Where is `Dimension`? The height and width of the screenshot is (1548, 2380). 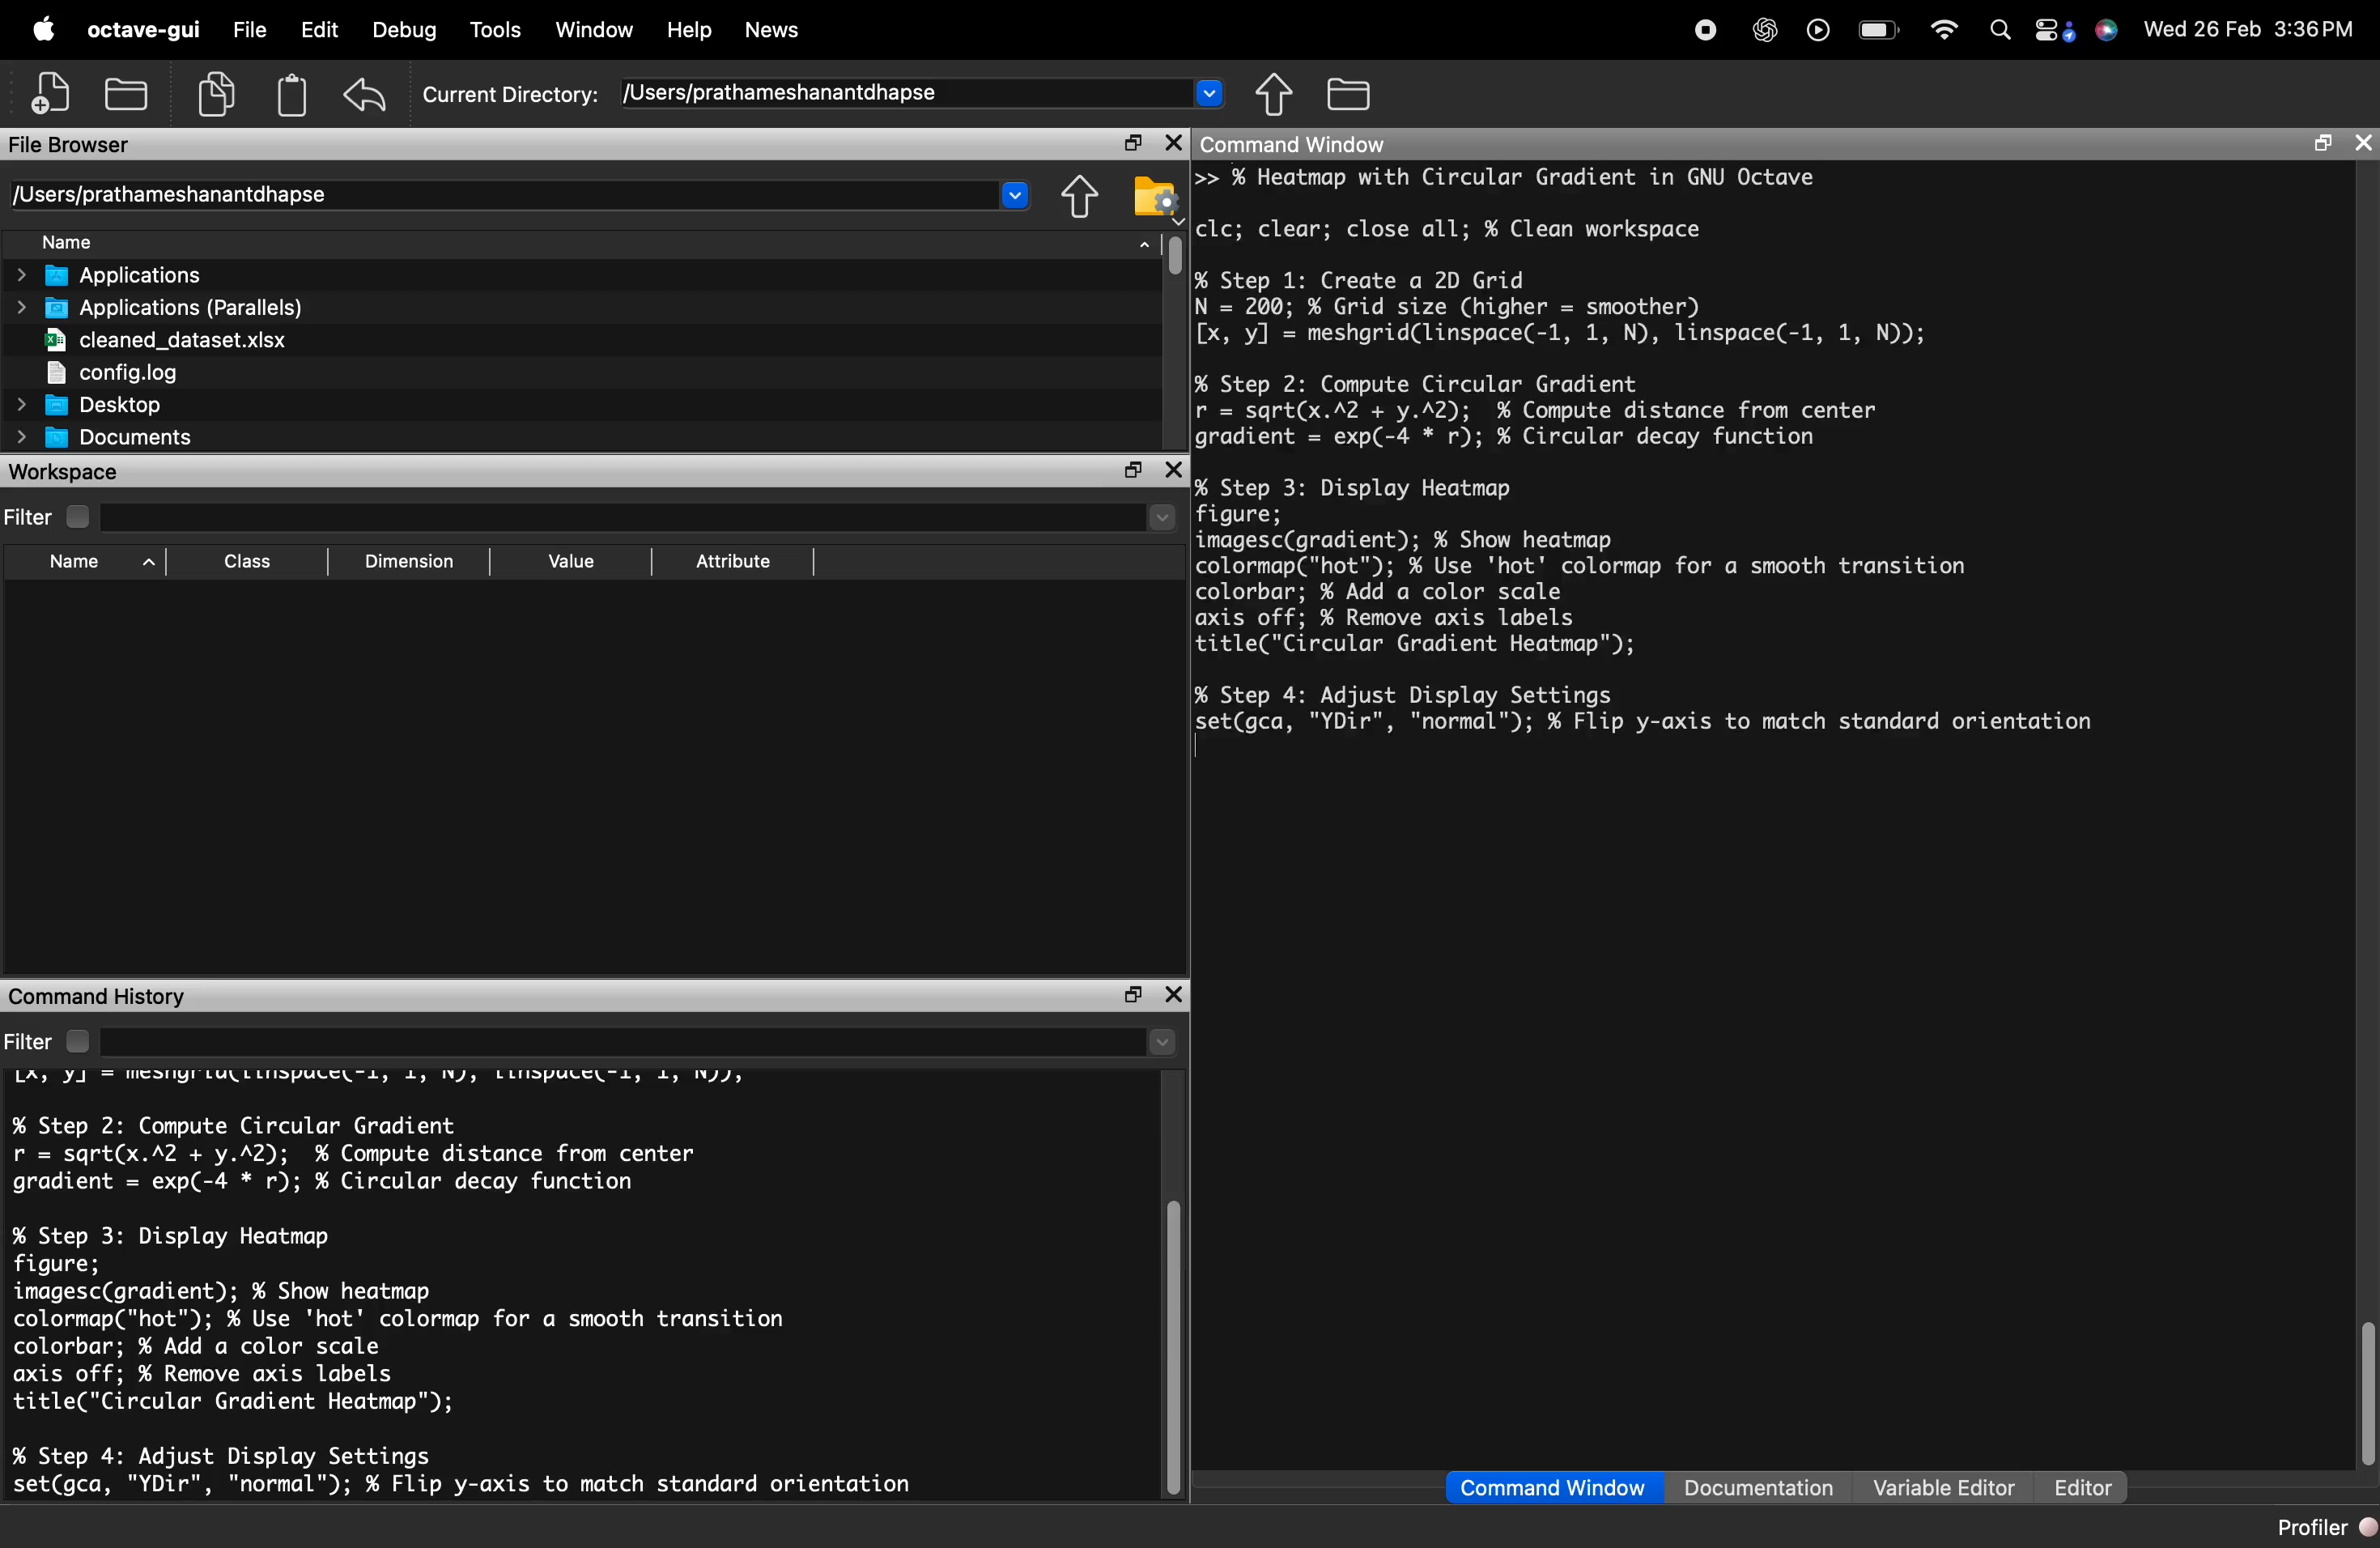 Dimension is located at coordinates (405, 562).